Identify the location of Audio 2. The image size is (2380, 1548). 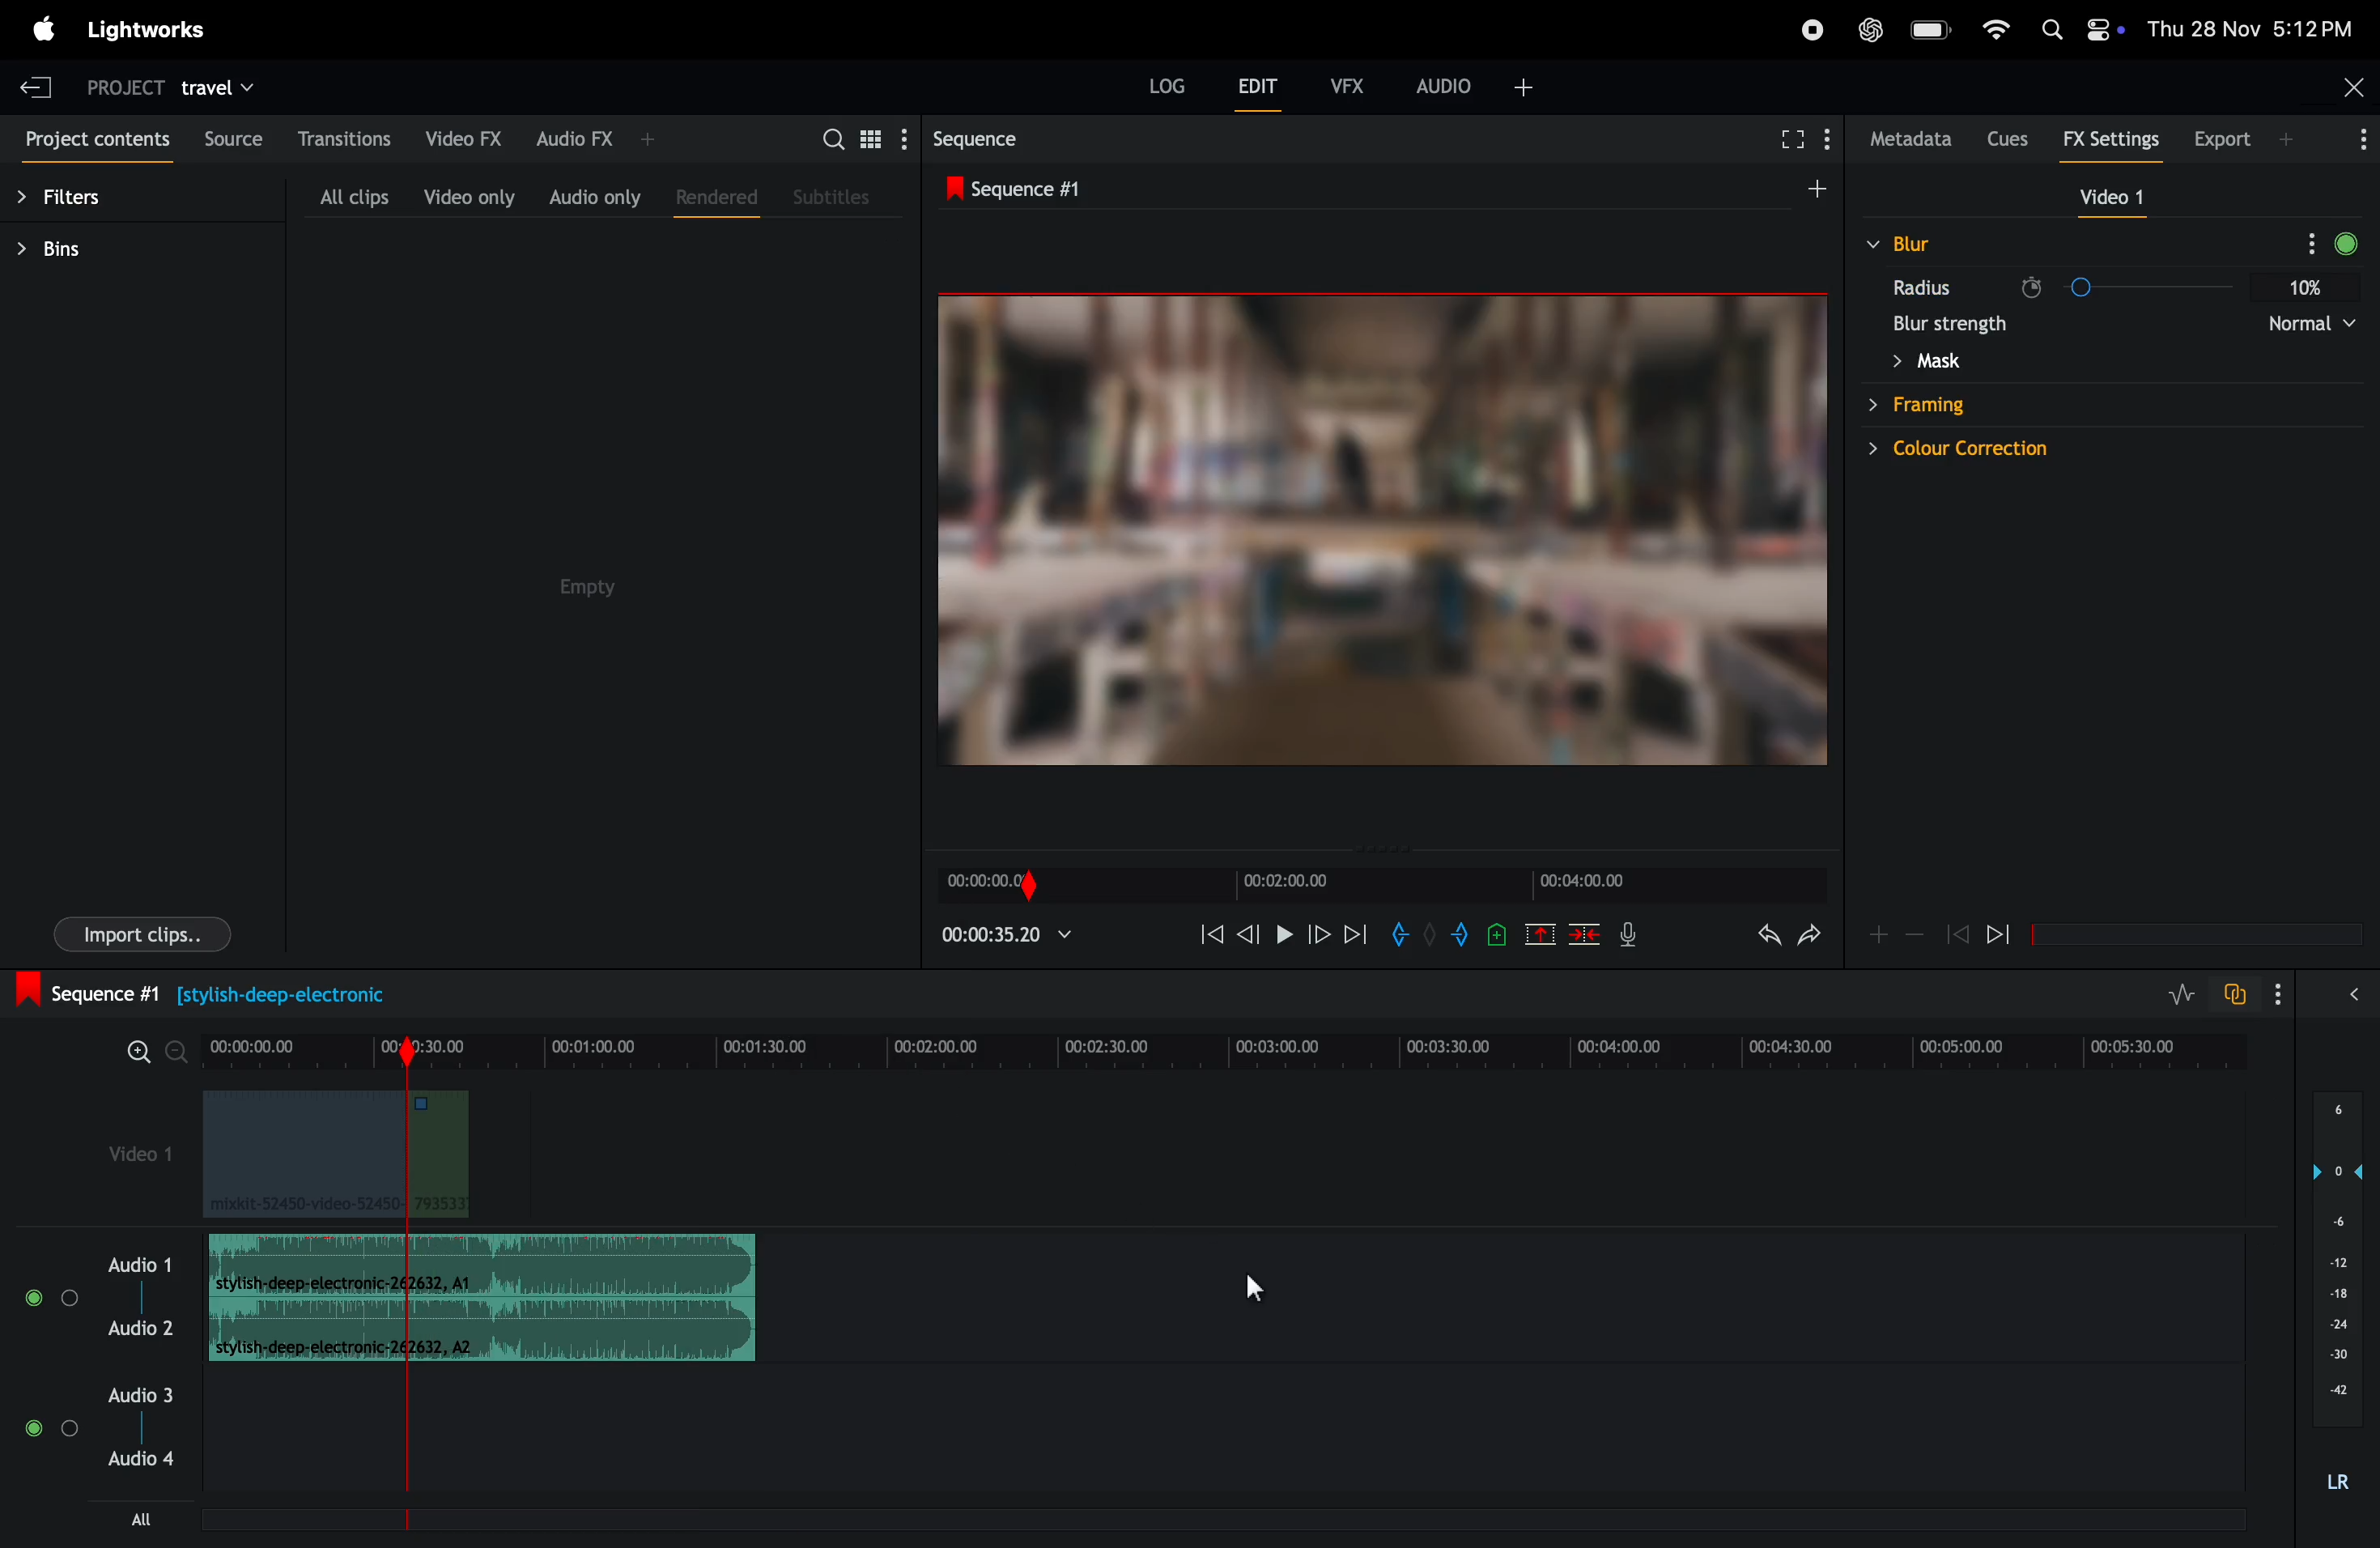
(142, 1329).